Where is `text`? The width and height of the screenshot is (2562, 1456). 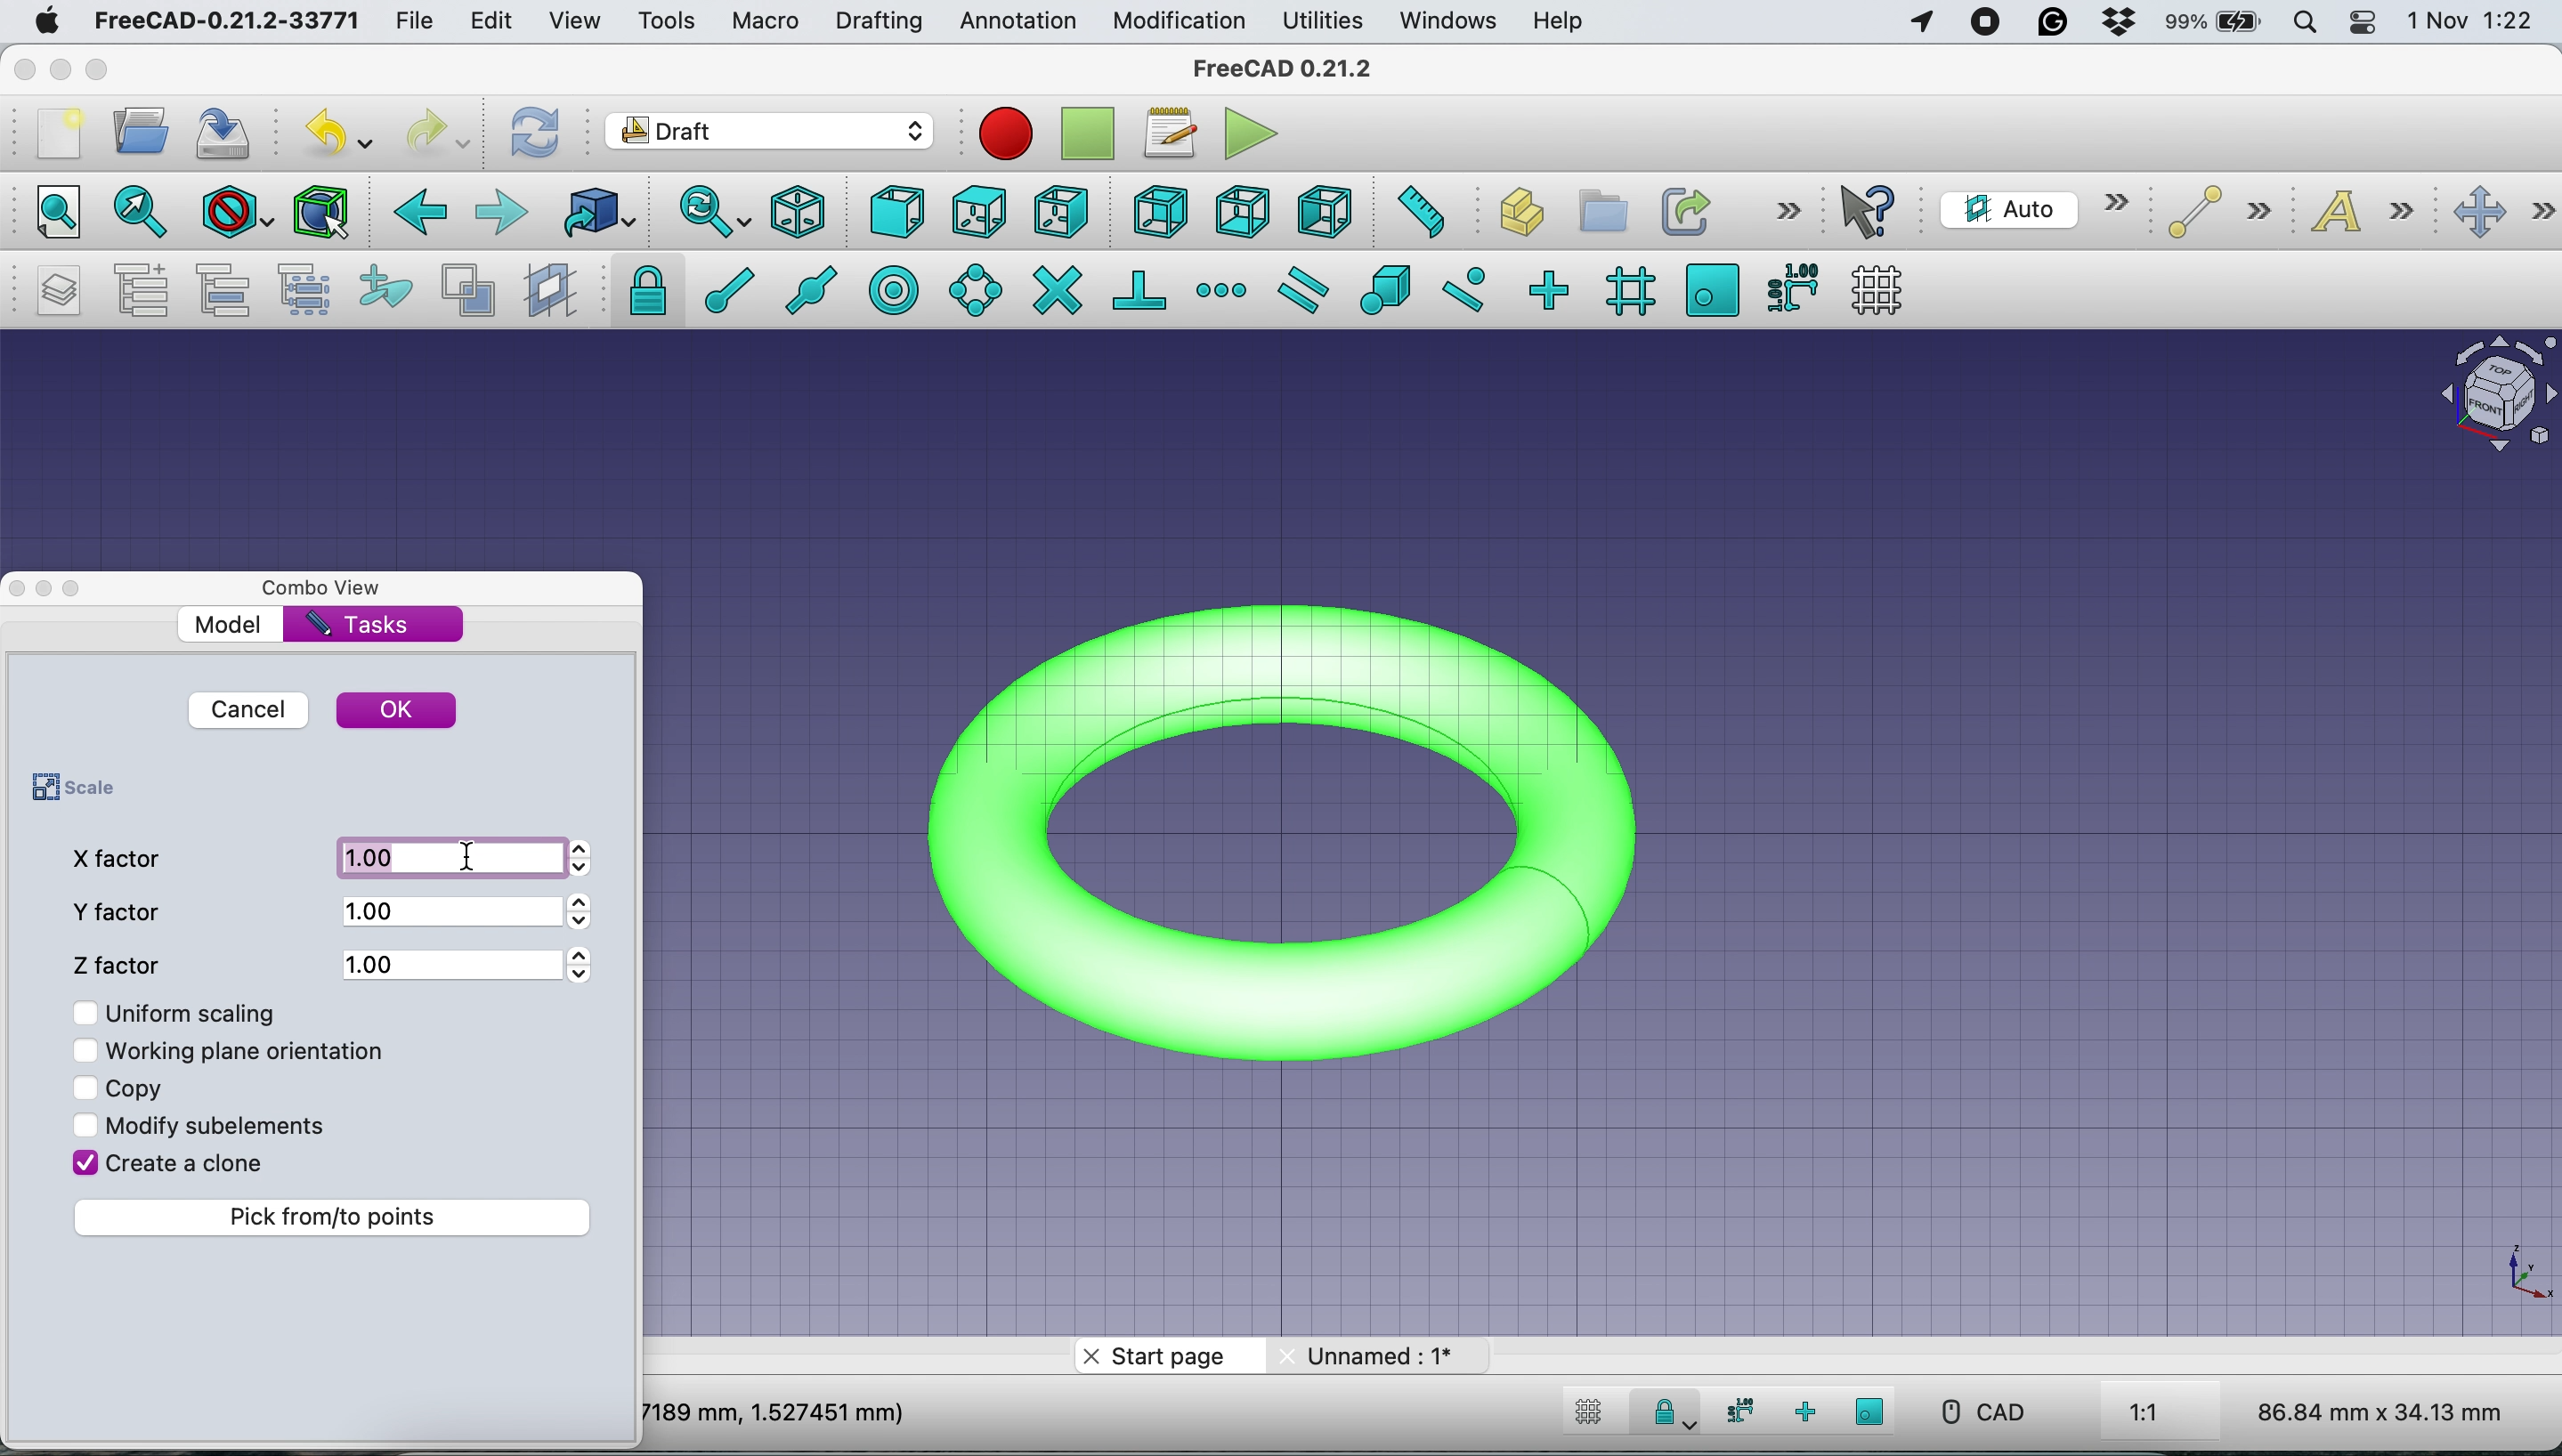 text is located at coordinates (2366, 215).